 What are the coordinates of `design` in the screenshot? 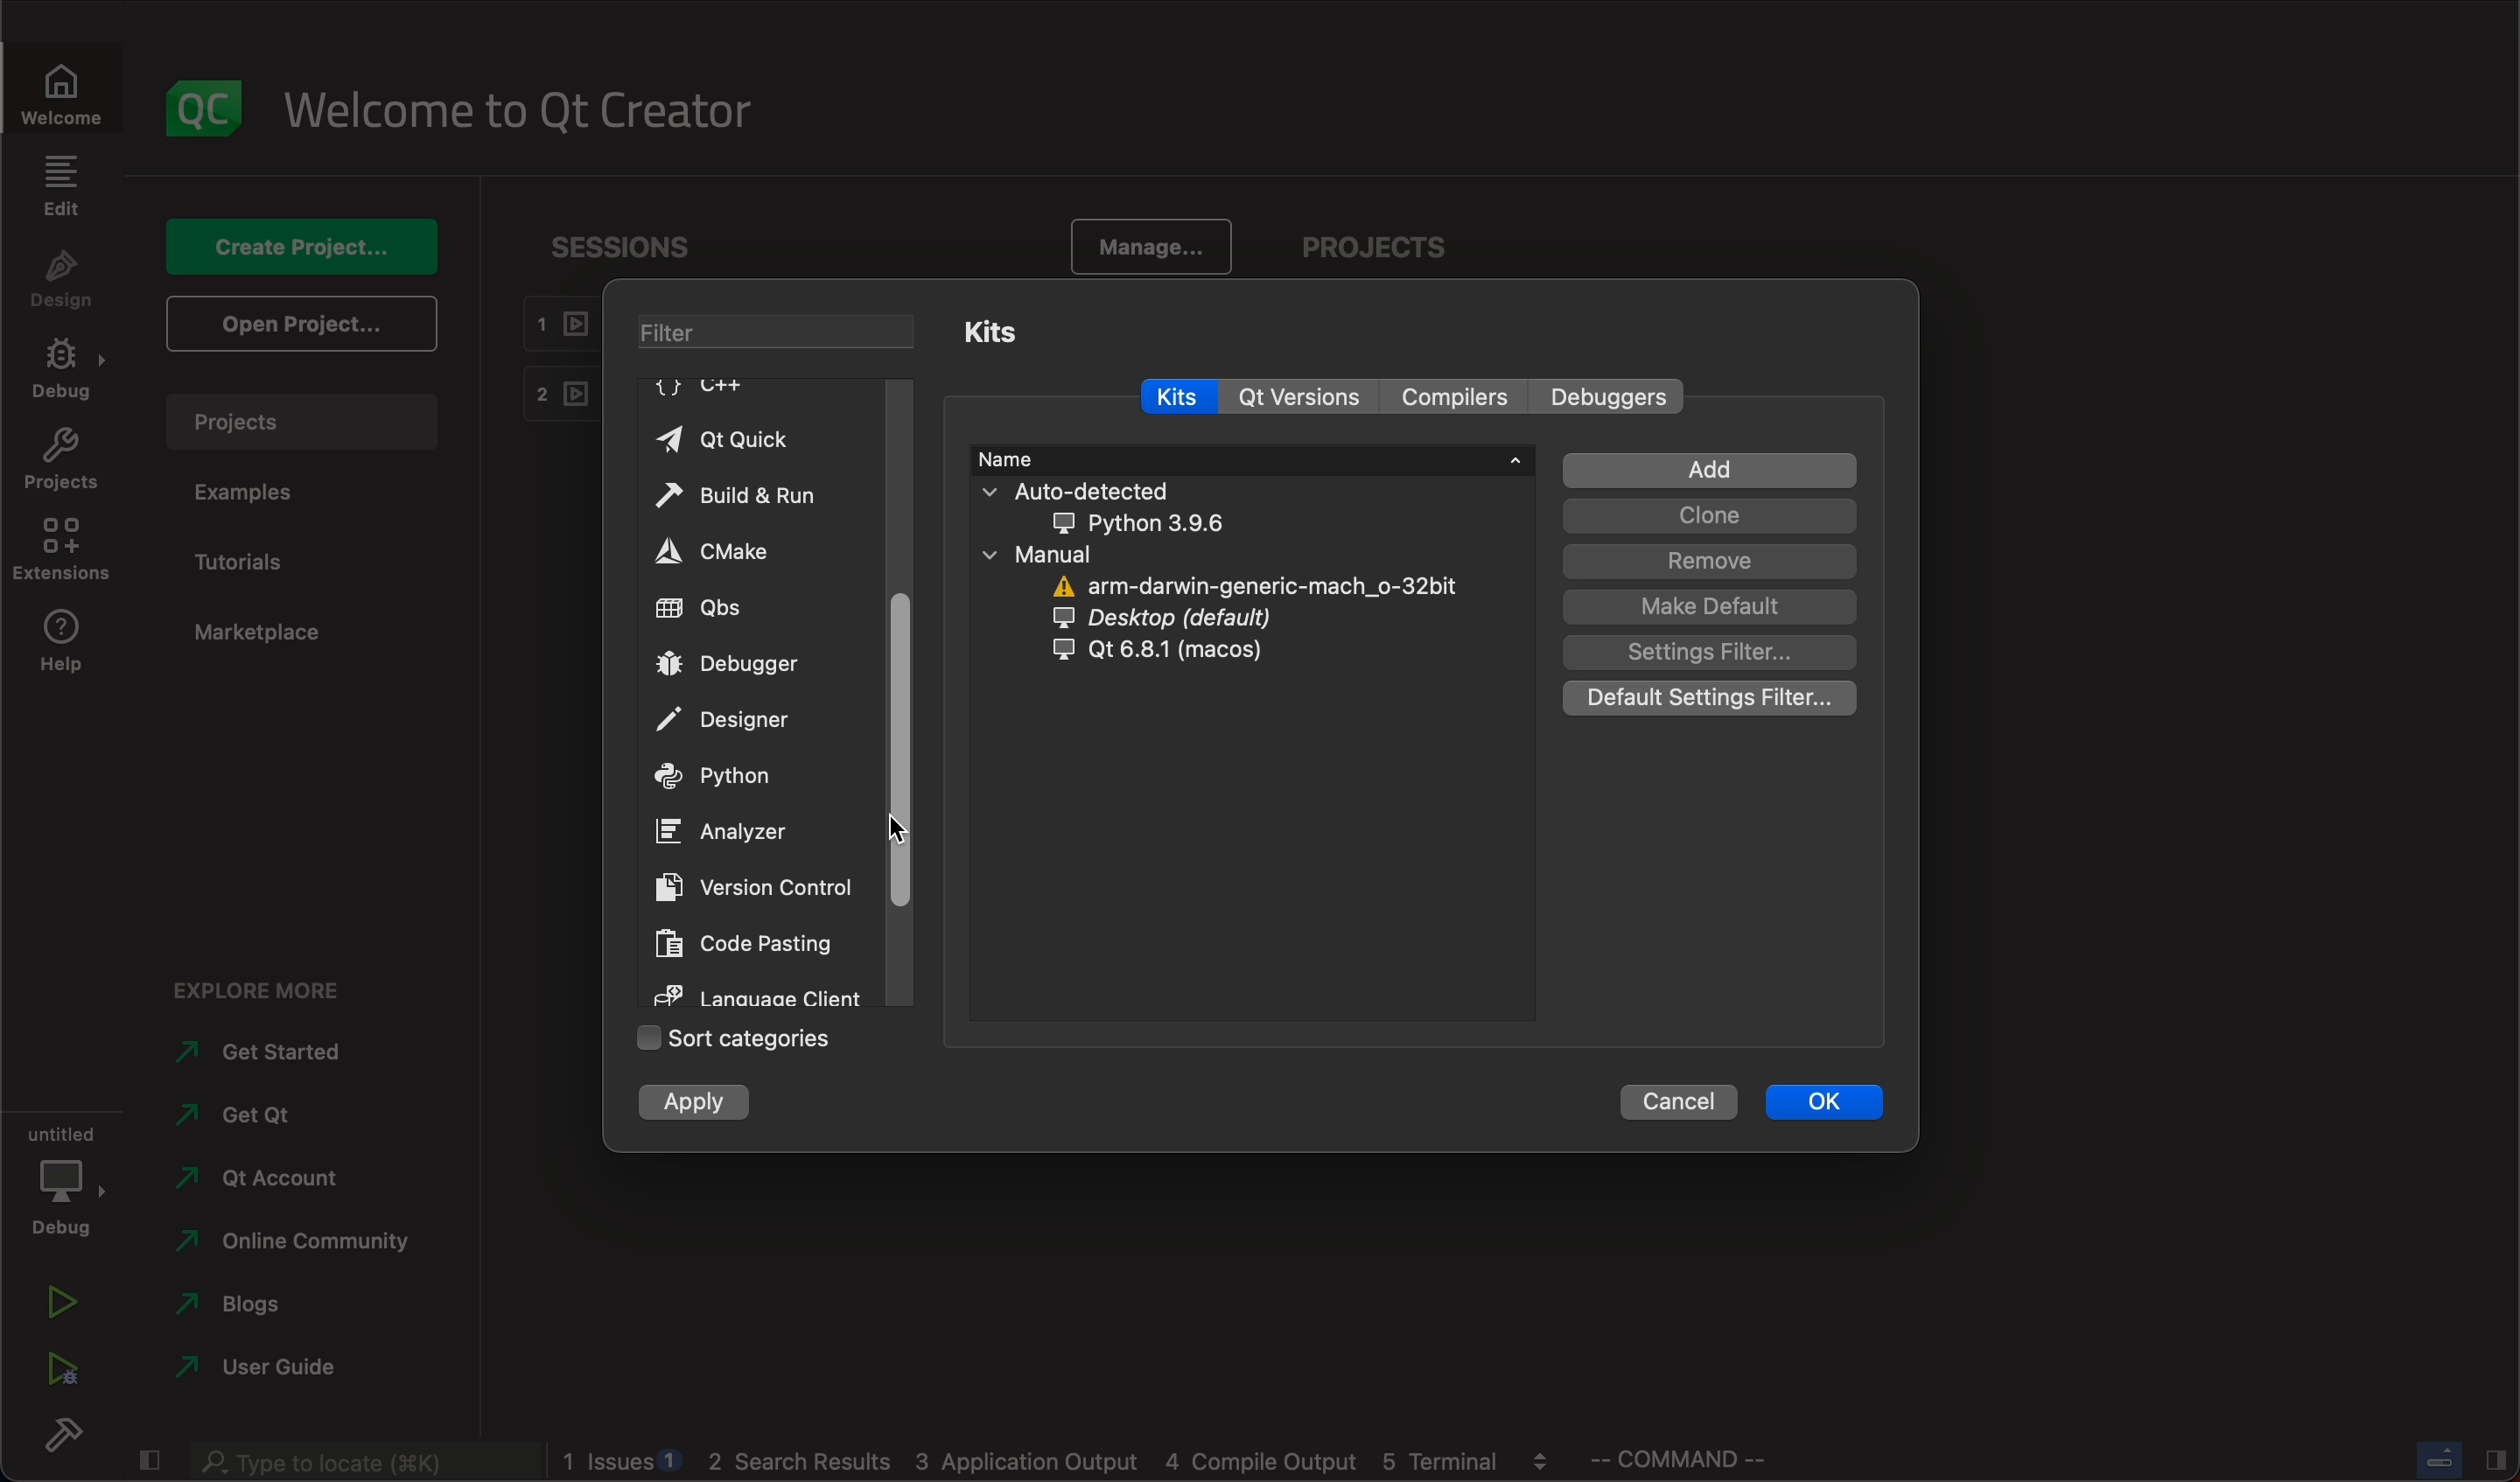 It's located at (55, 280).